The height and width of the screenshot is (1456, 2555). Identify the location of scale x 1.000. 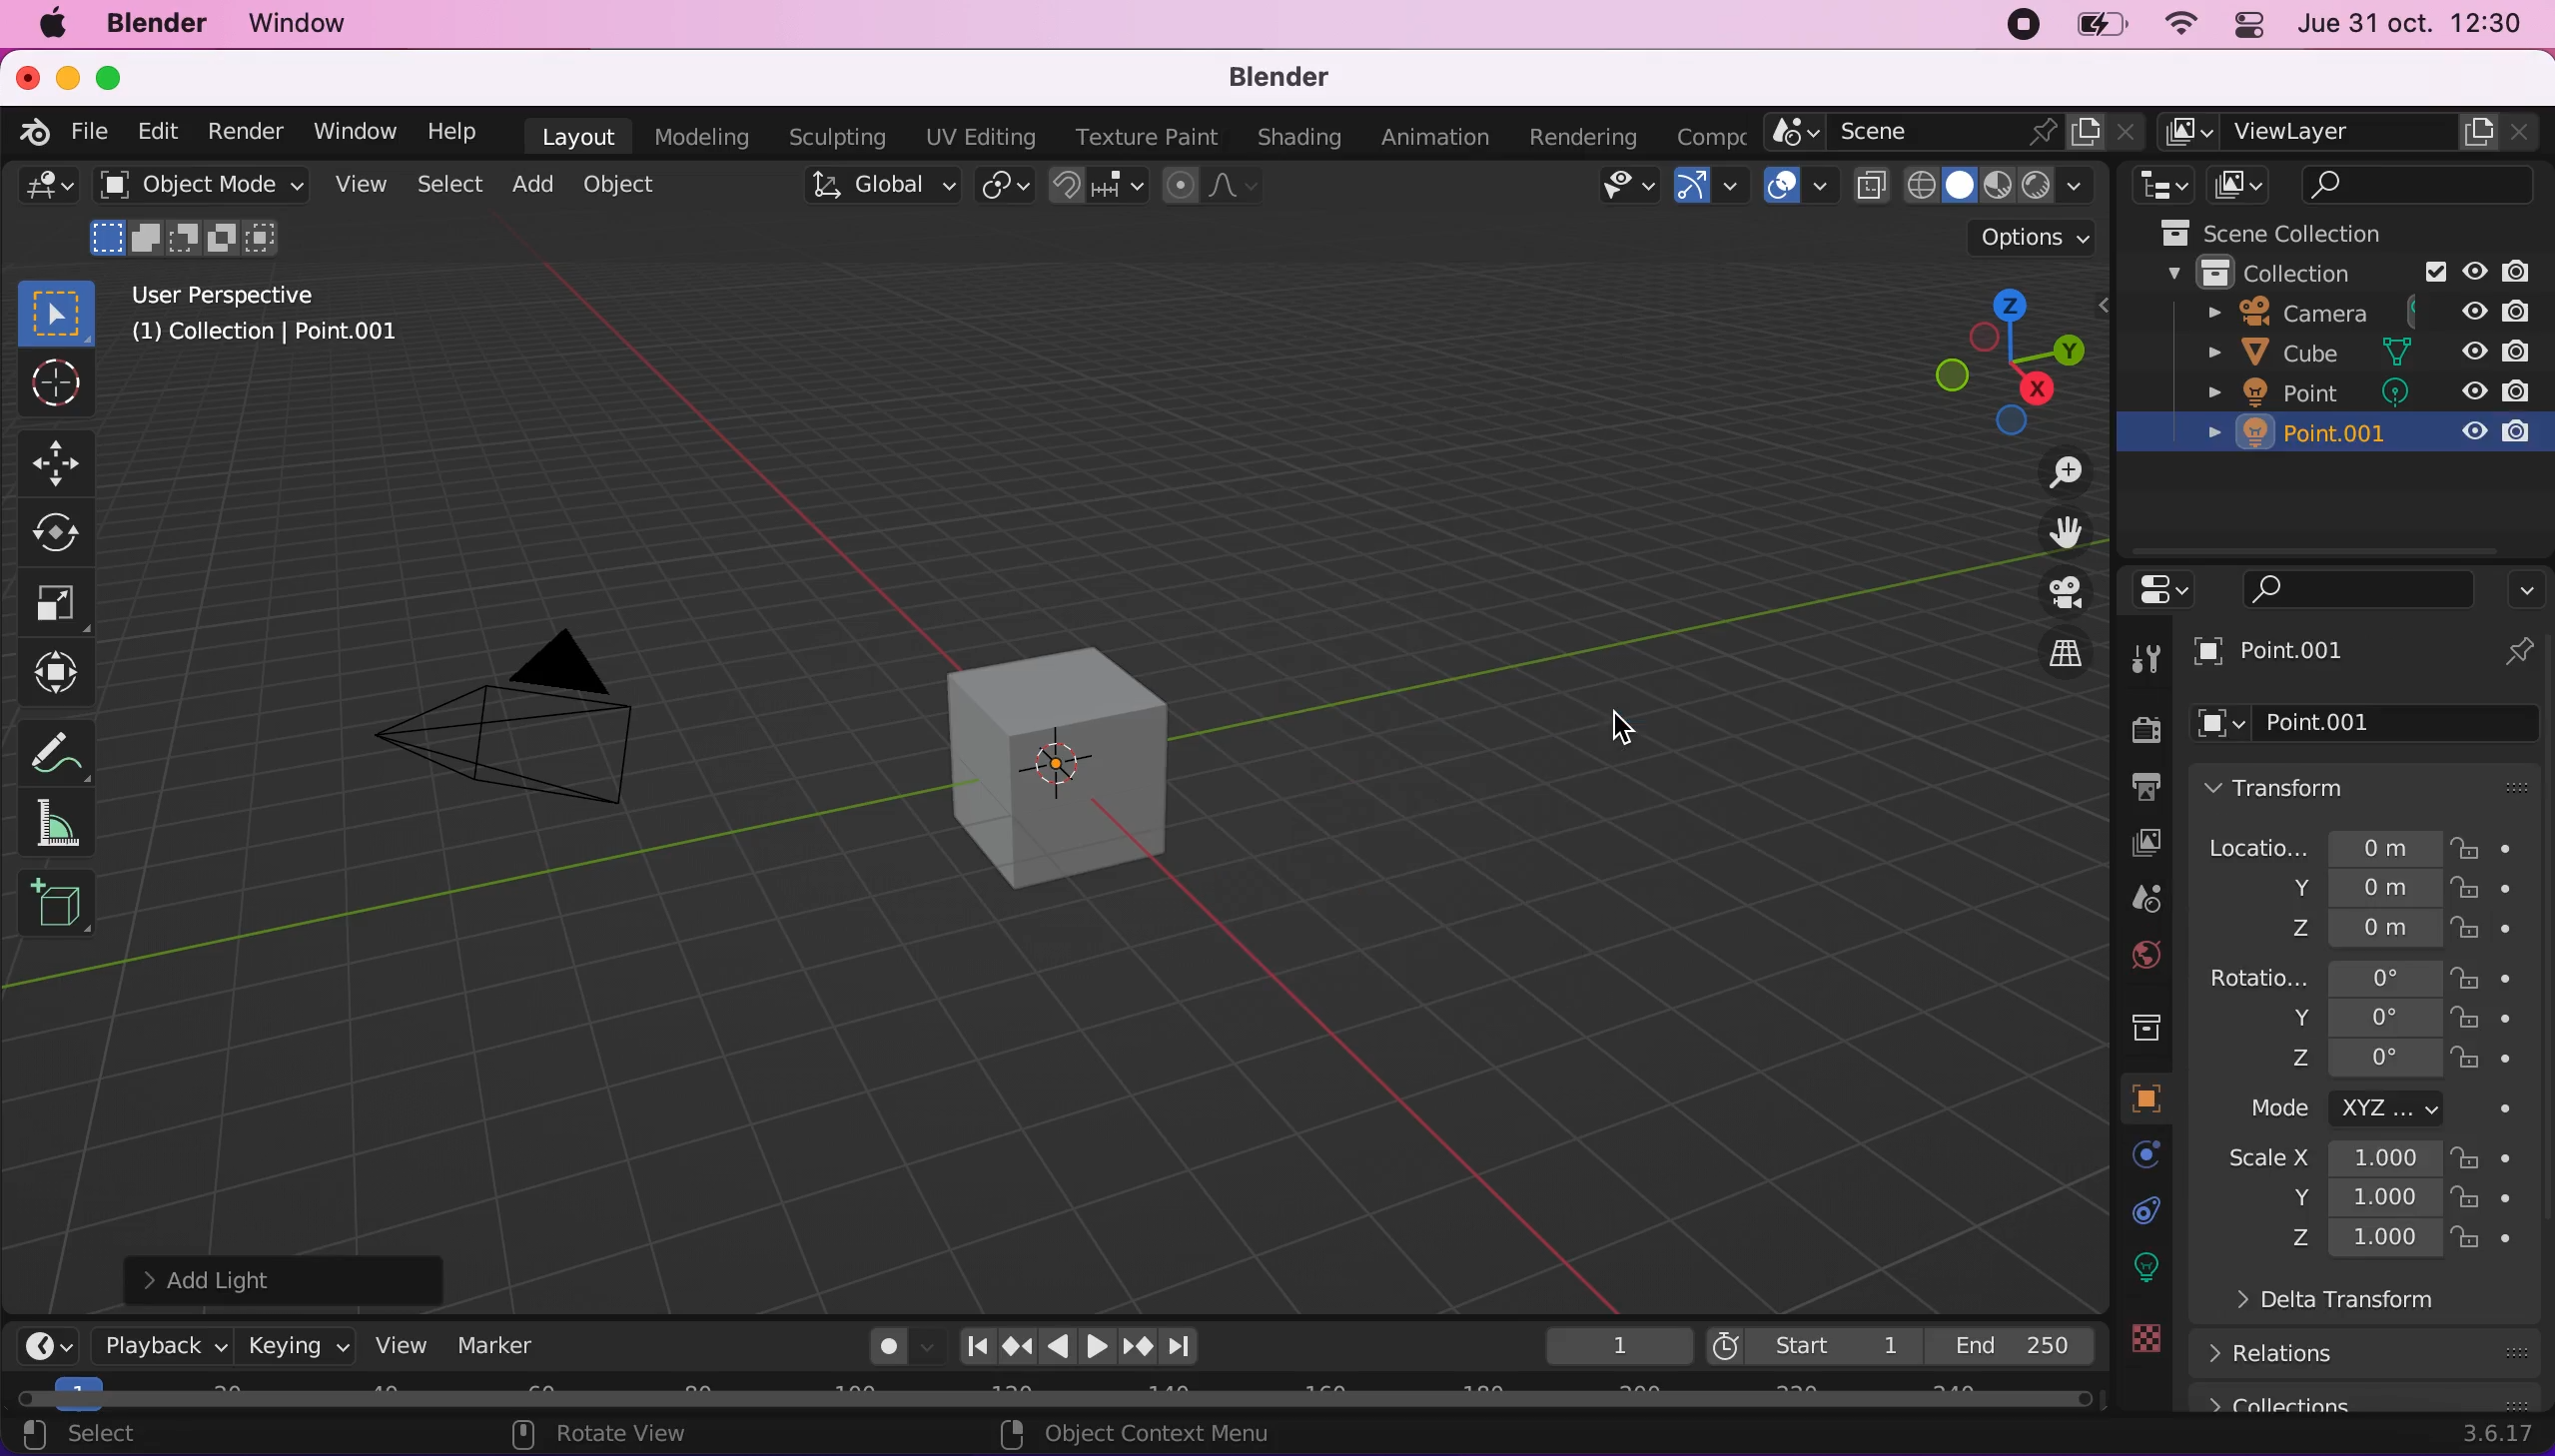
(2328, 1159).